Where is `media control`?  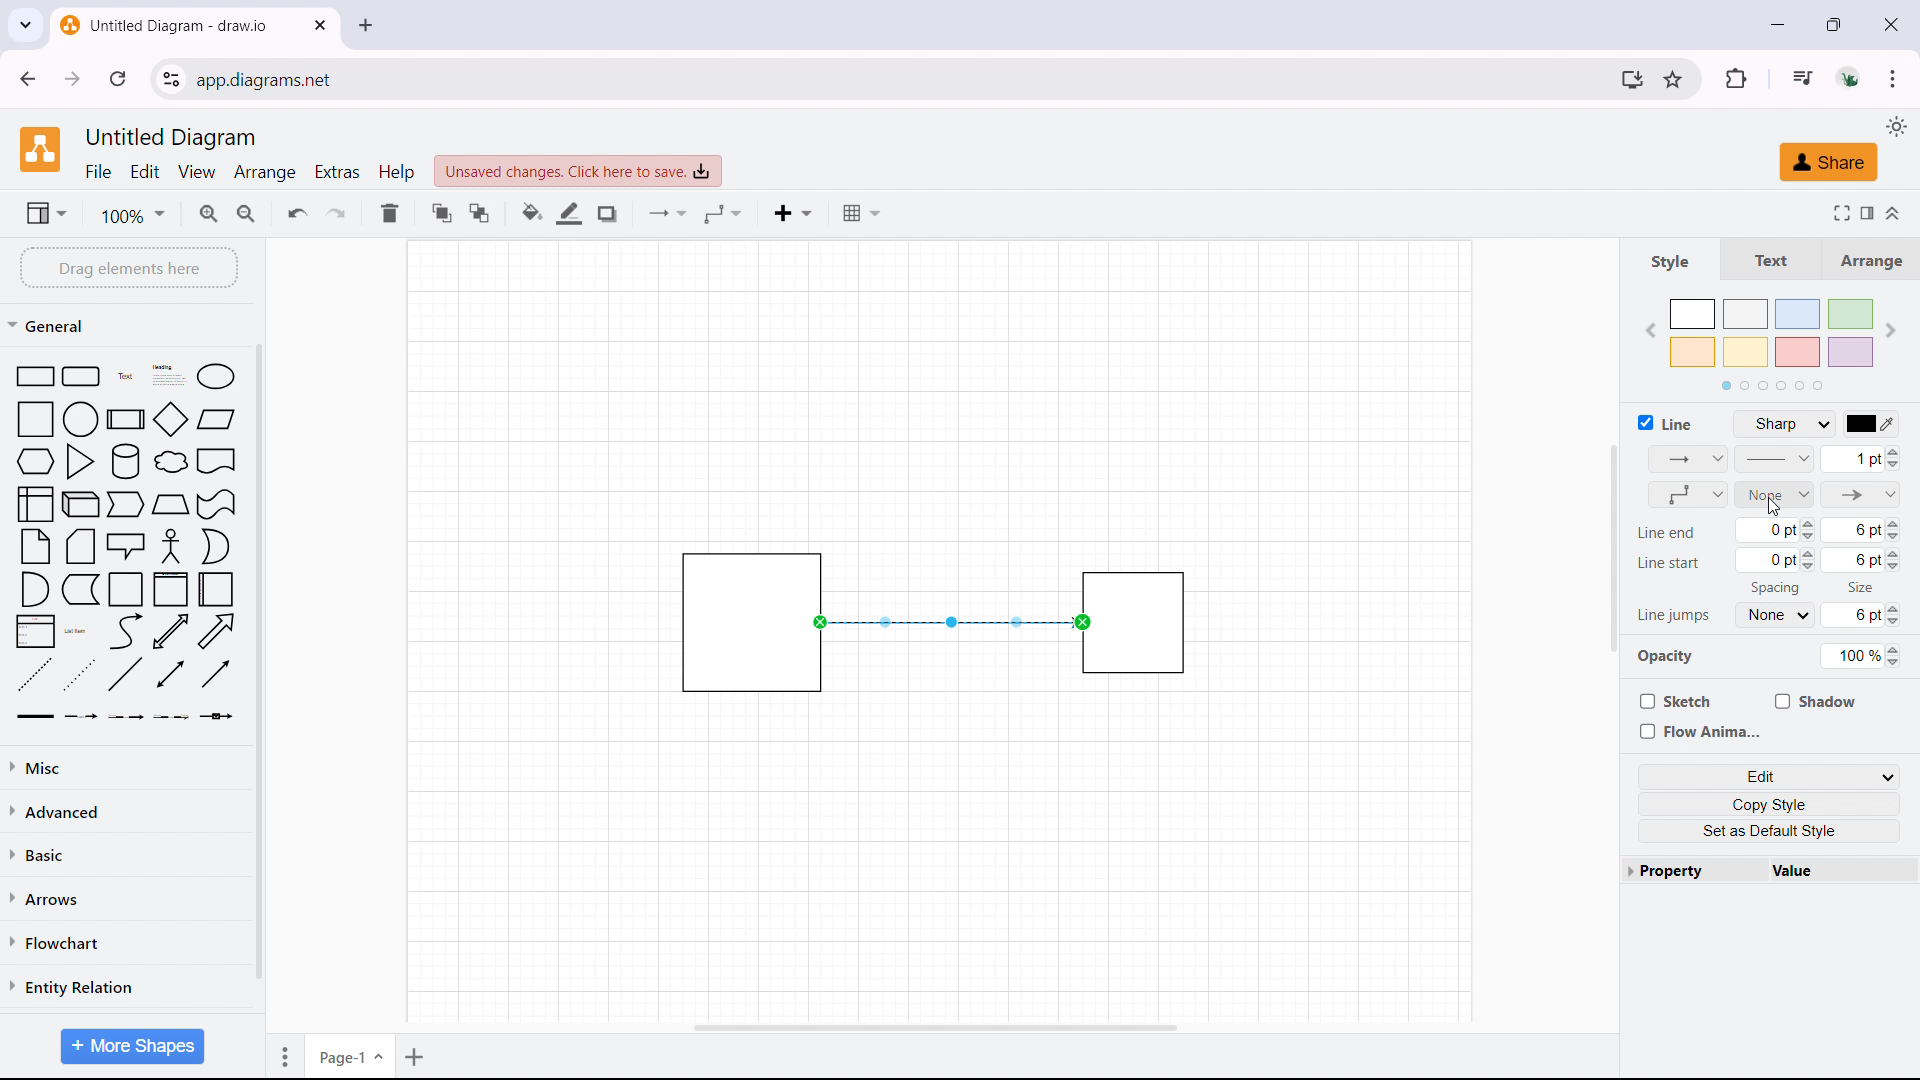
media control is located at coordinates (1800, 77).